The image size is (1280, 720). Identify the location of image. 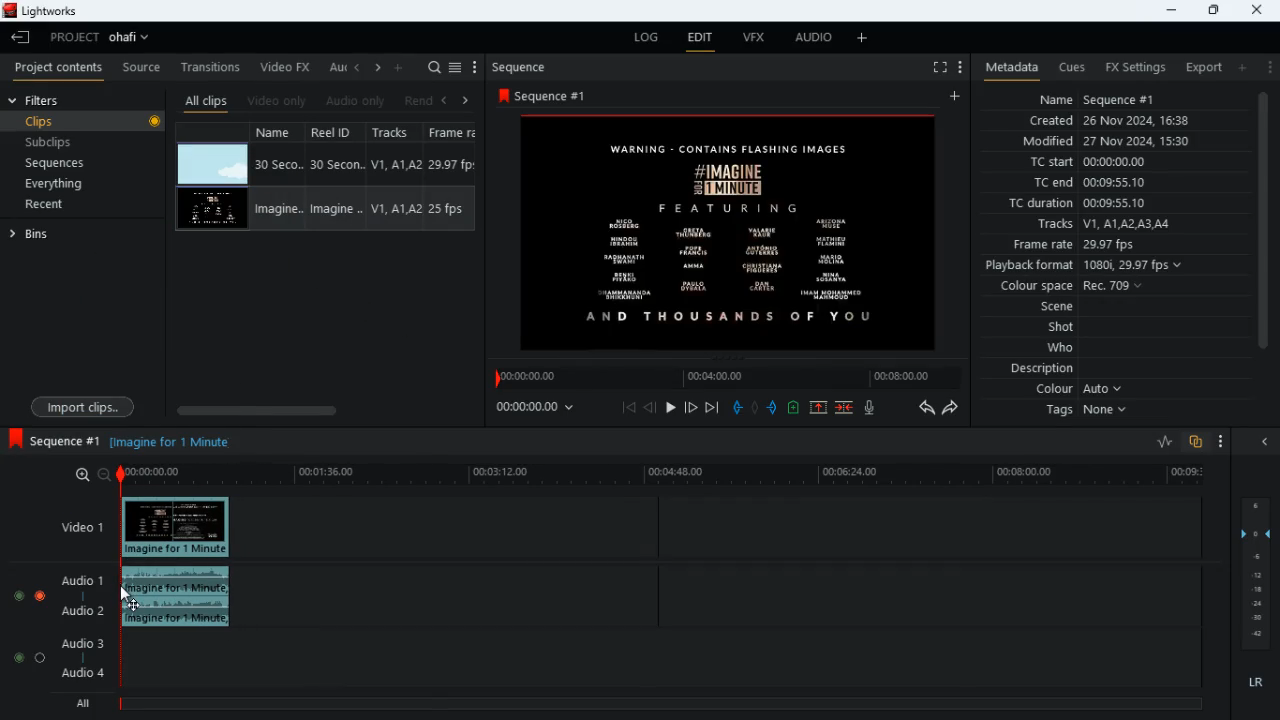
(734, 232).